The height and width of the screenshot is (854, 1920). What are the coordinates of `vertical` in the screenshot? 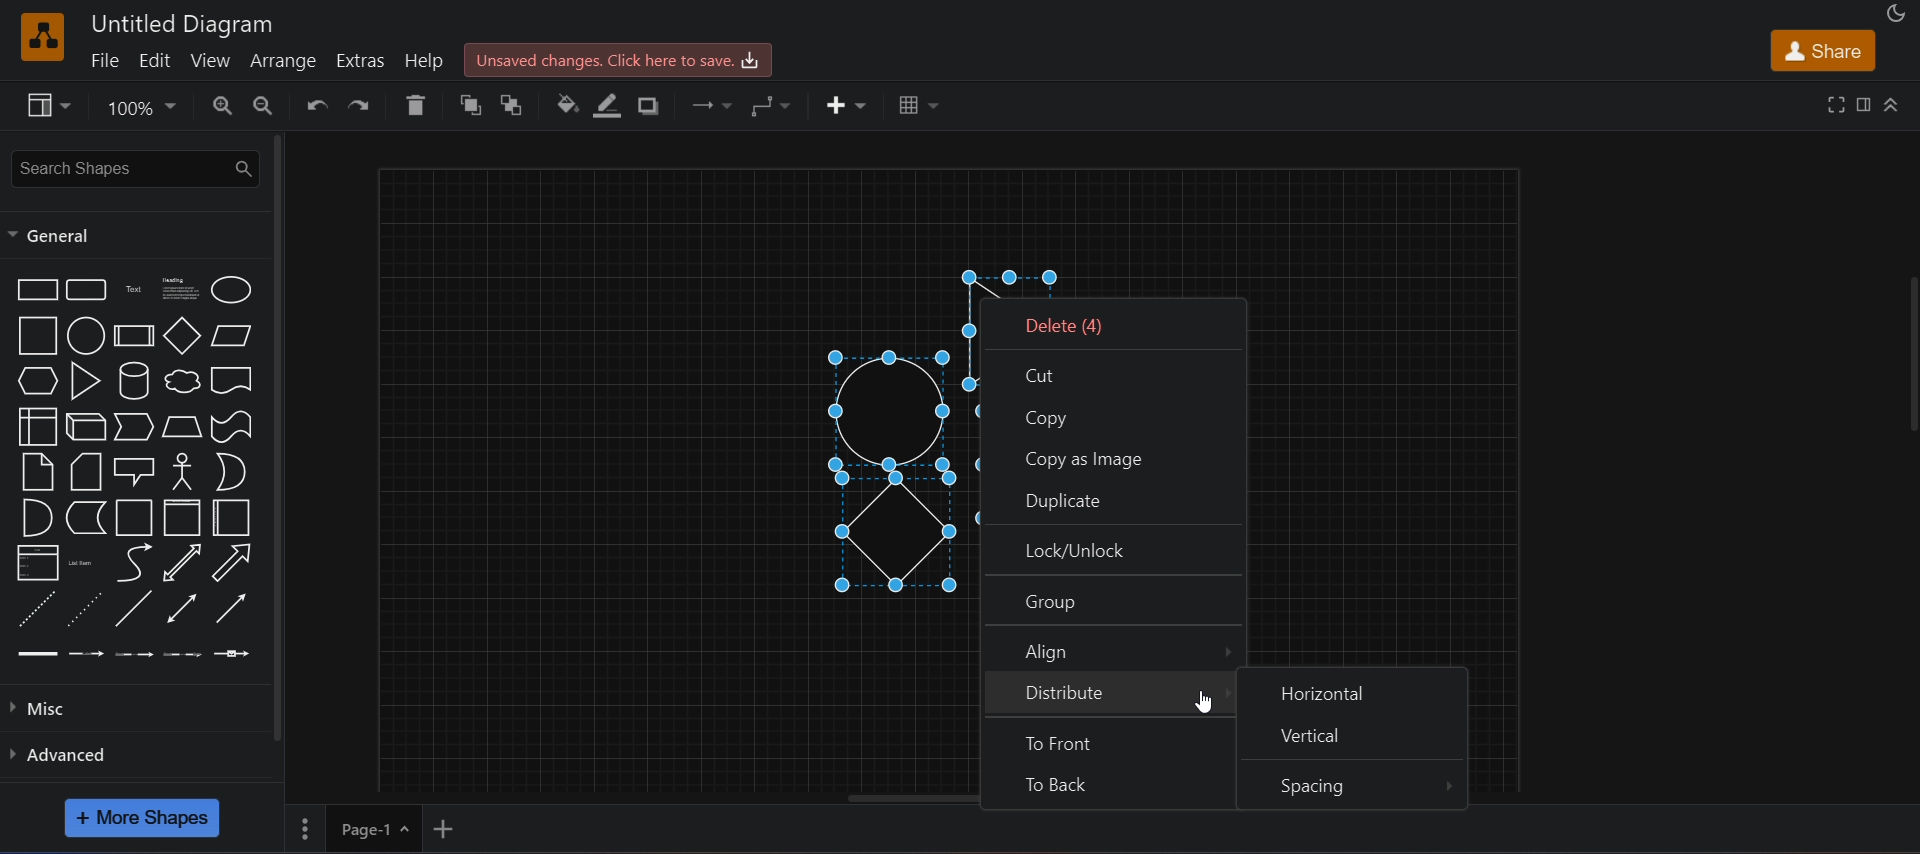 It's located at (1352, 740).